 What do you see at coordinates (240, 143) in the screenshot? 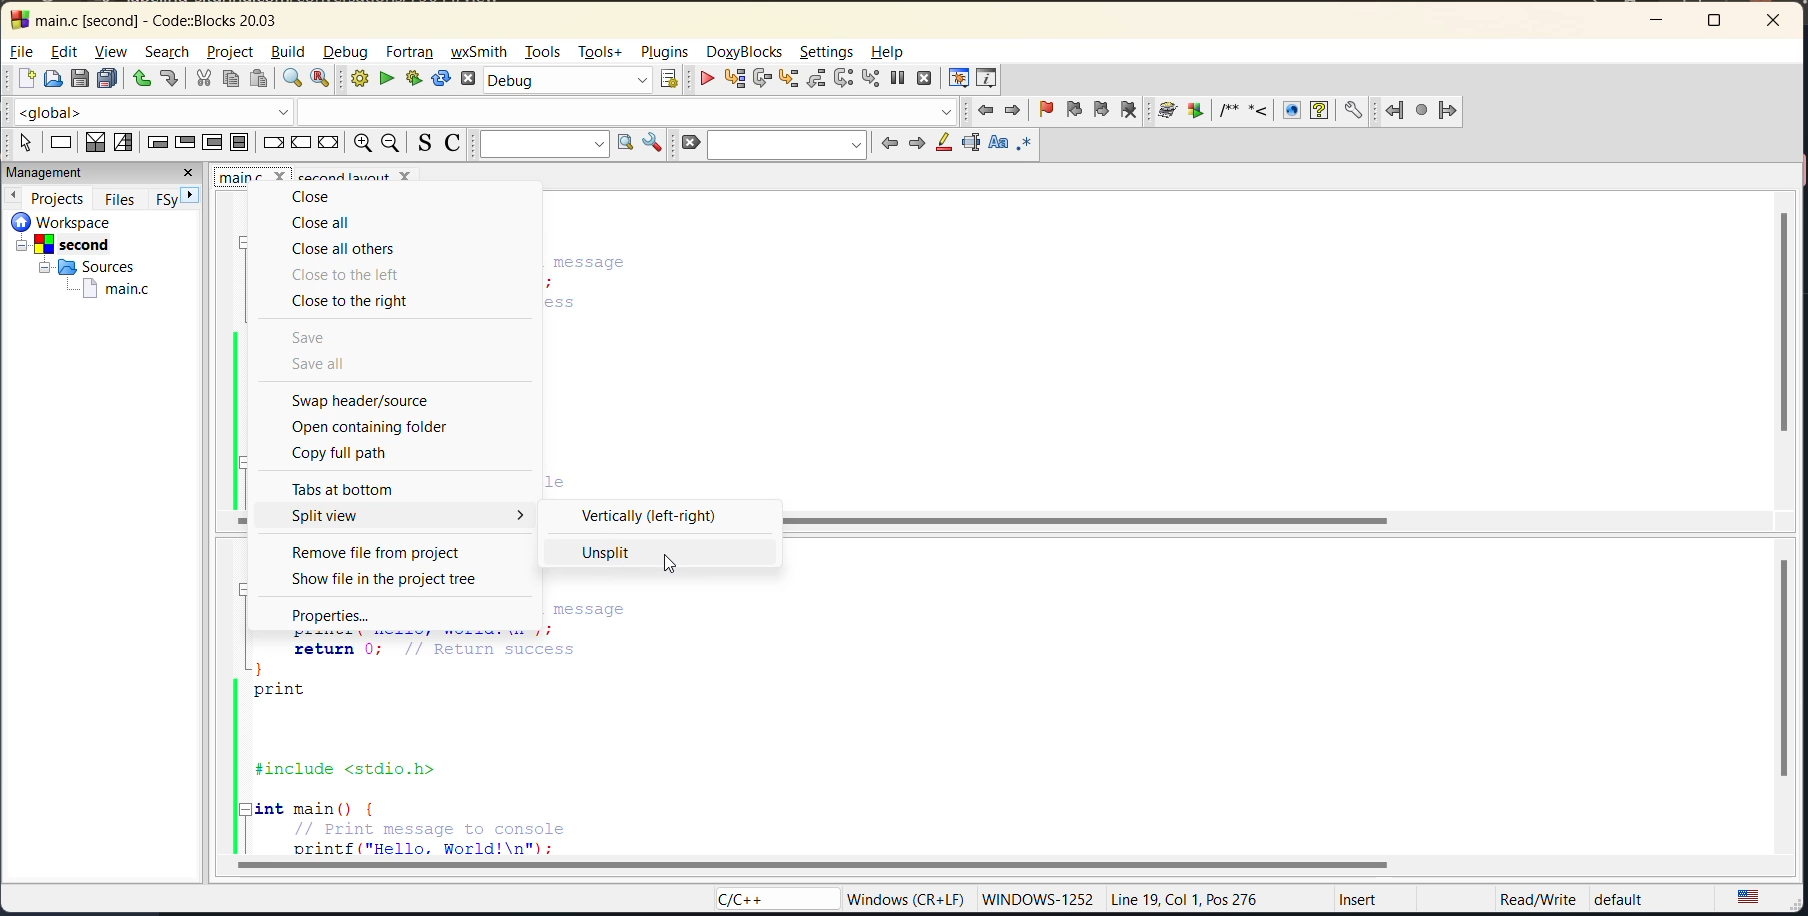
I see `block instruction` at bounding box center [240, 143].